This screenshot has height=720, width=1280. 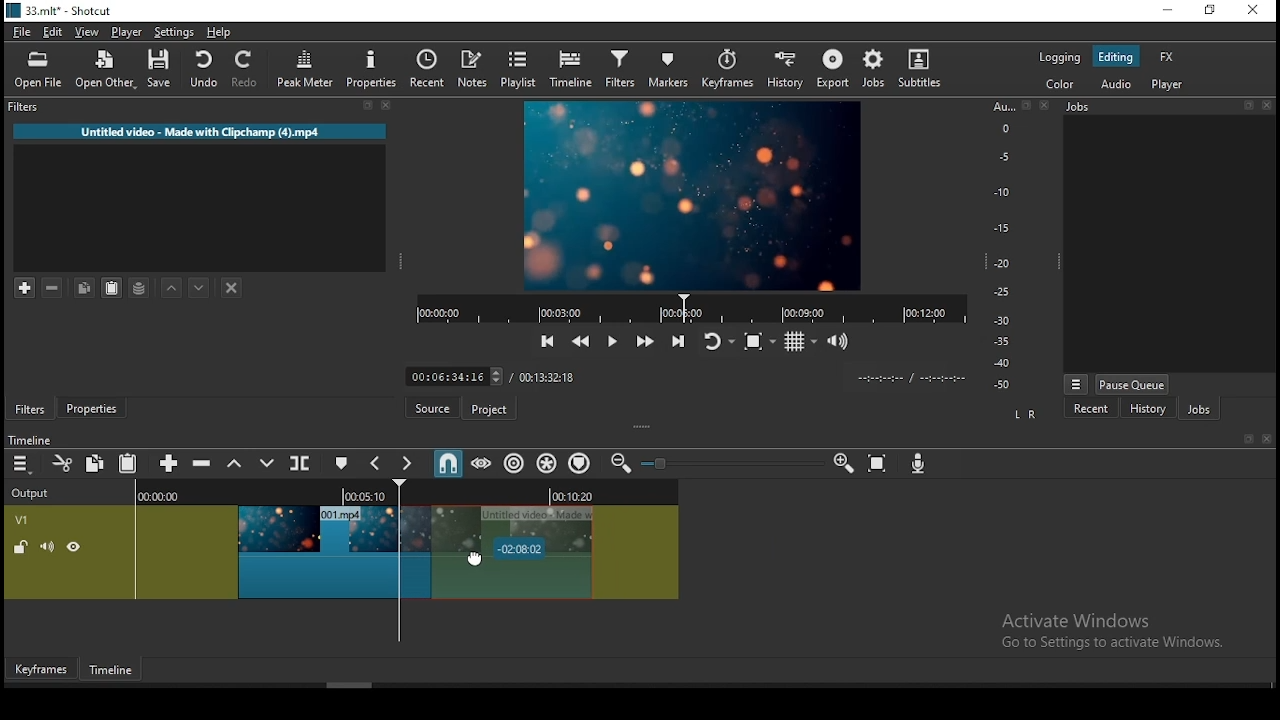 I want to click on toggle grid display on player, so click(x=803, y=339).